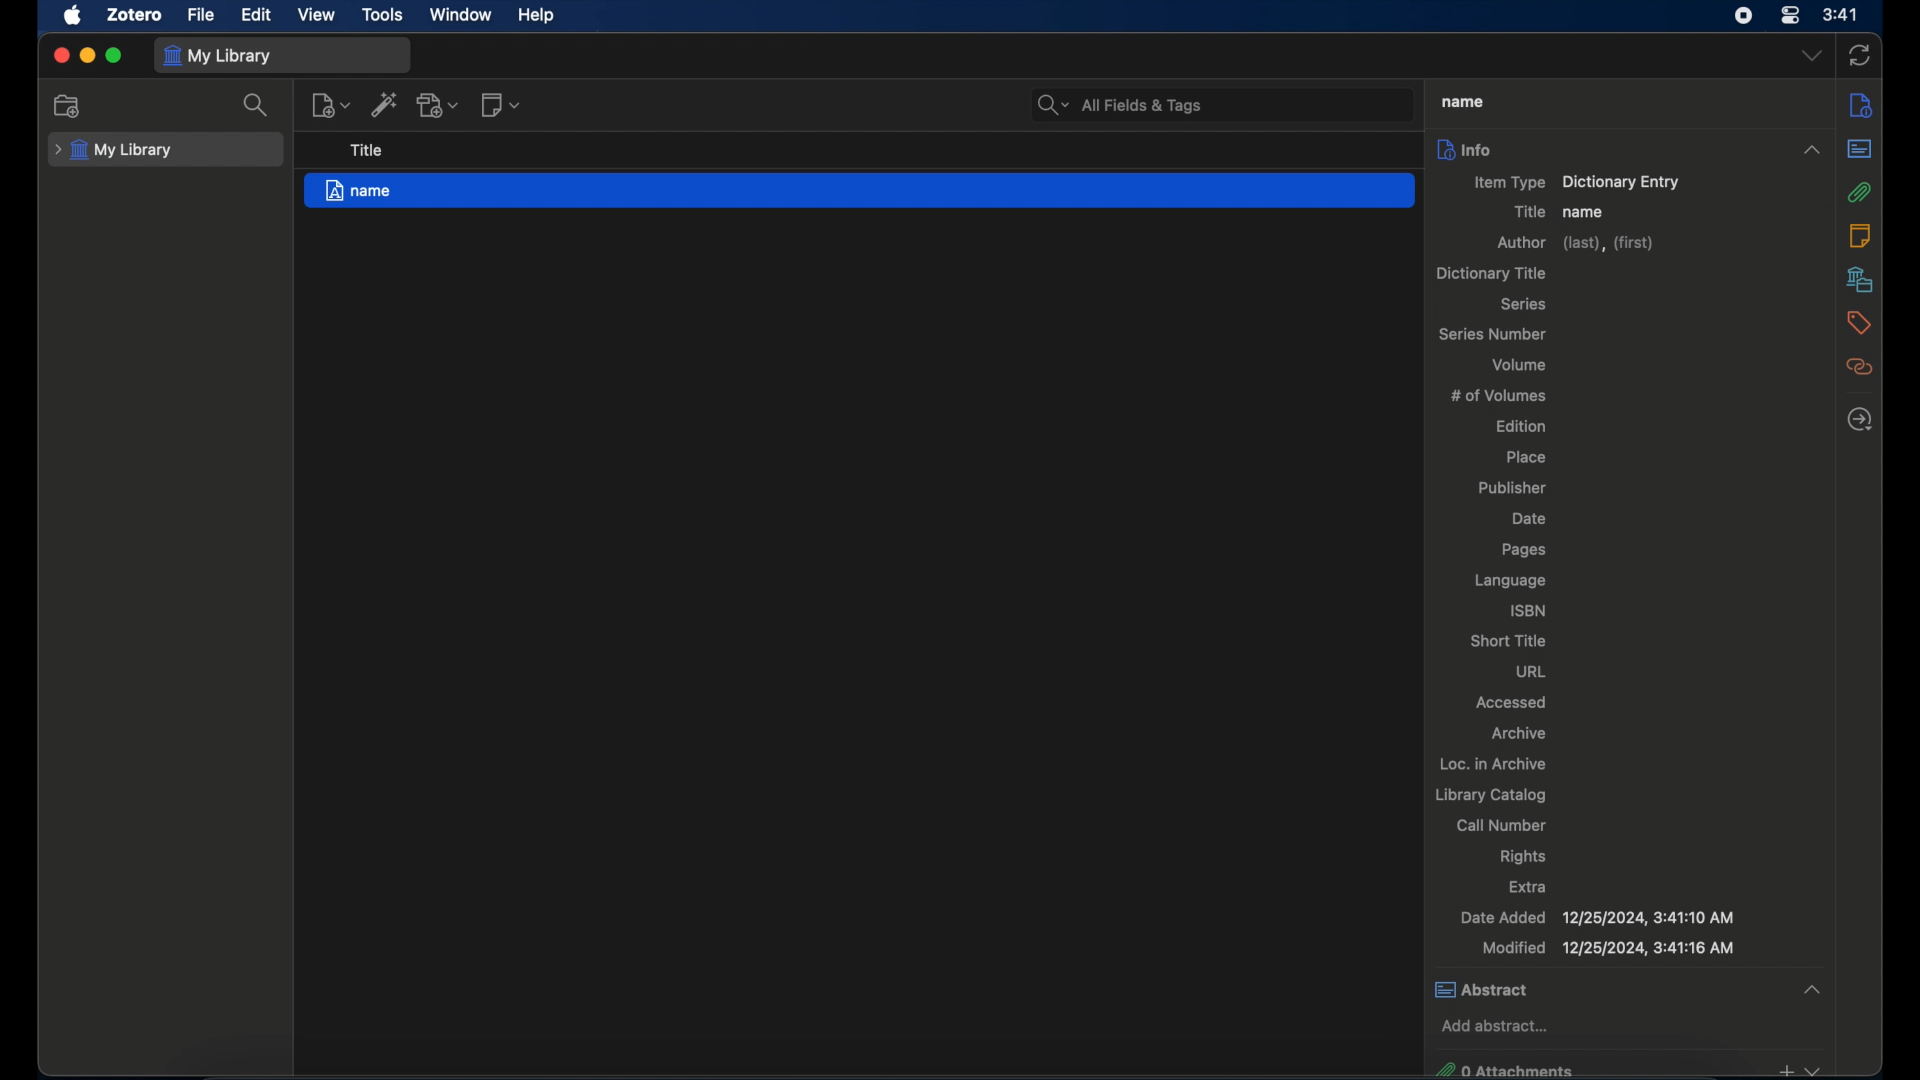  Describe the element at coordinates (1532, 519) in the screenshot. I see `date` at that location.